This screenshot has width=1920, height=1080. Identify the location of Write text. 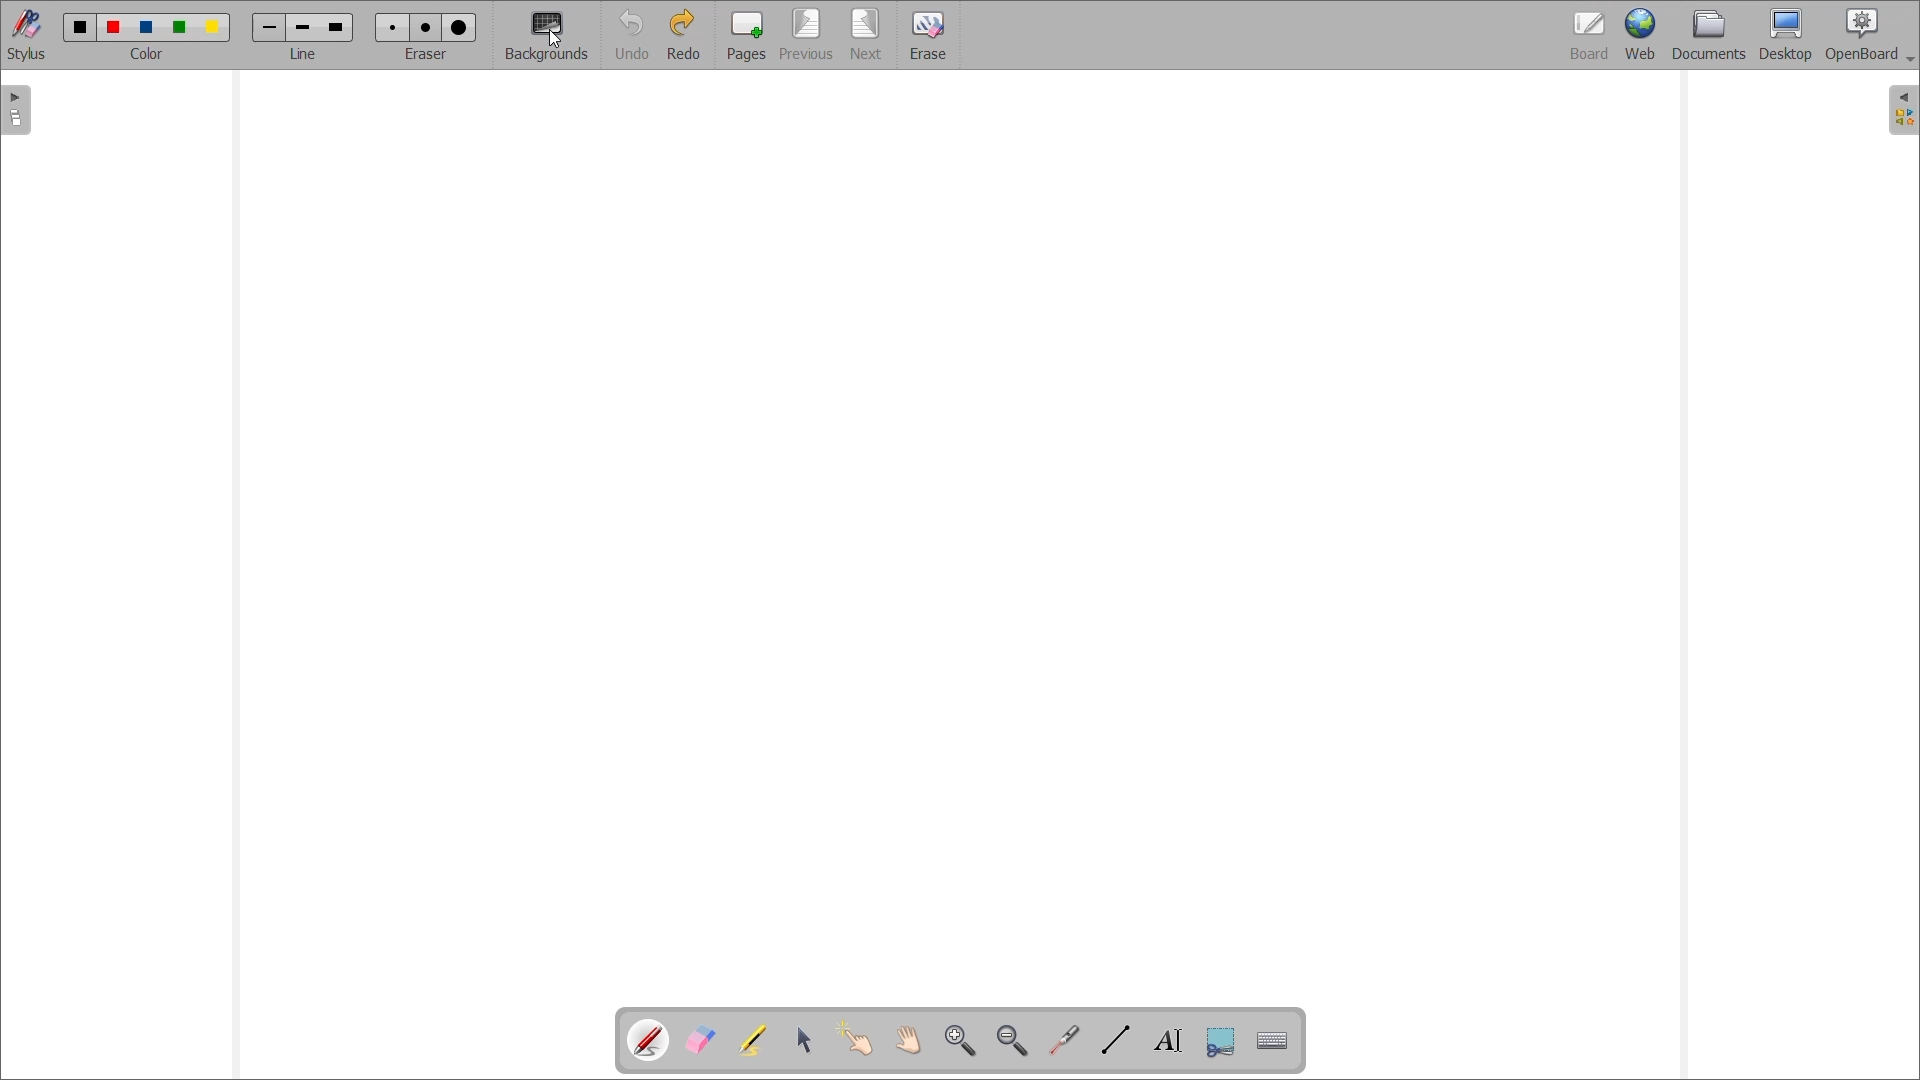
(1168, 1042).